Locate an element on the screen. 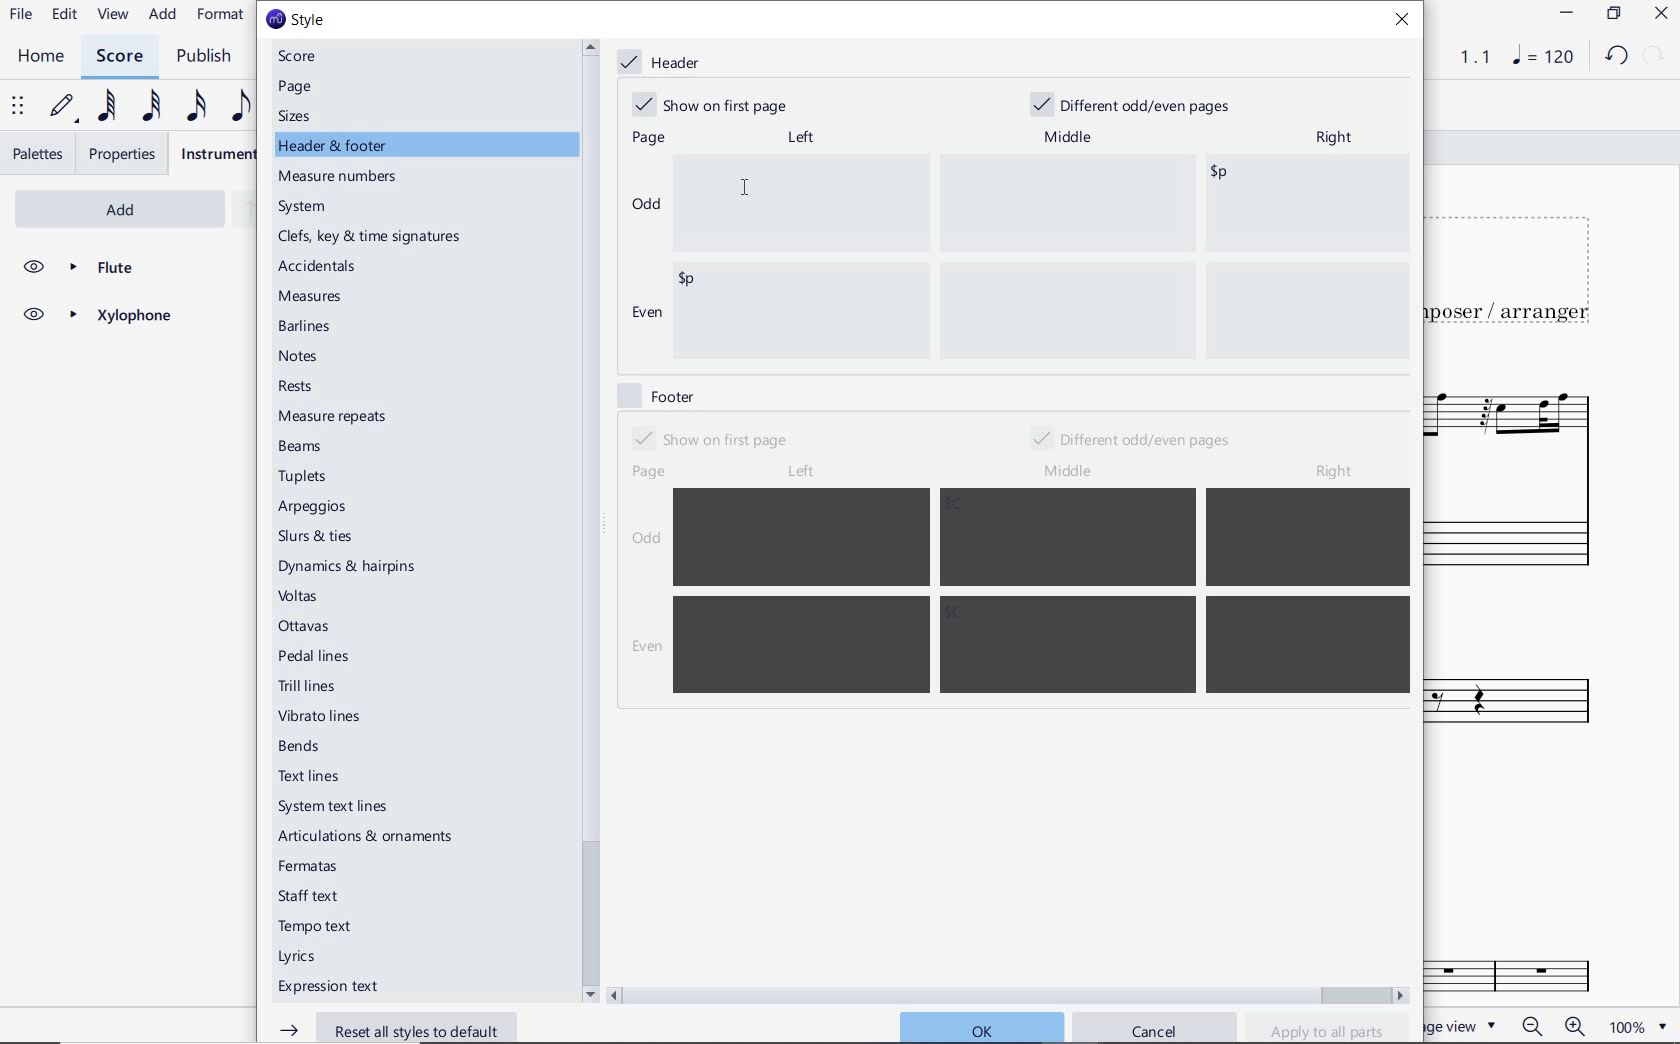  header marked is located at coordinates (664, 63).